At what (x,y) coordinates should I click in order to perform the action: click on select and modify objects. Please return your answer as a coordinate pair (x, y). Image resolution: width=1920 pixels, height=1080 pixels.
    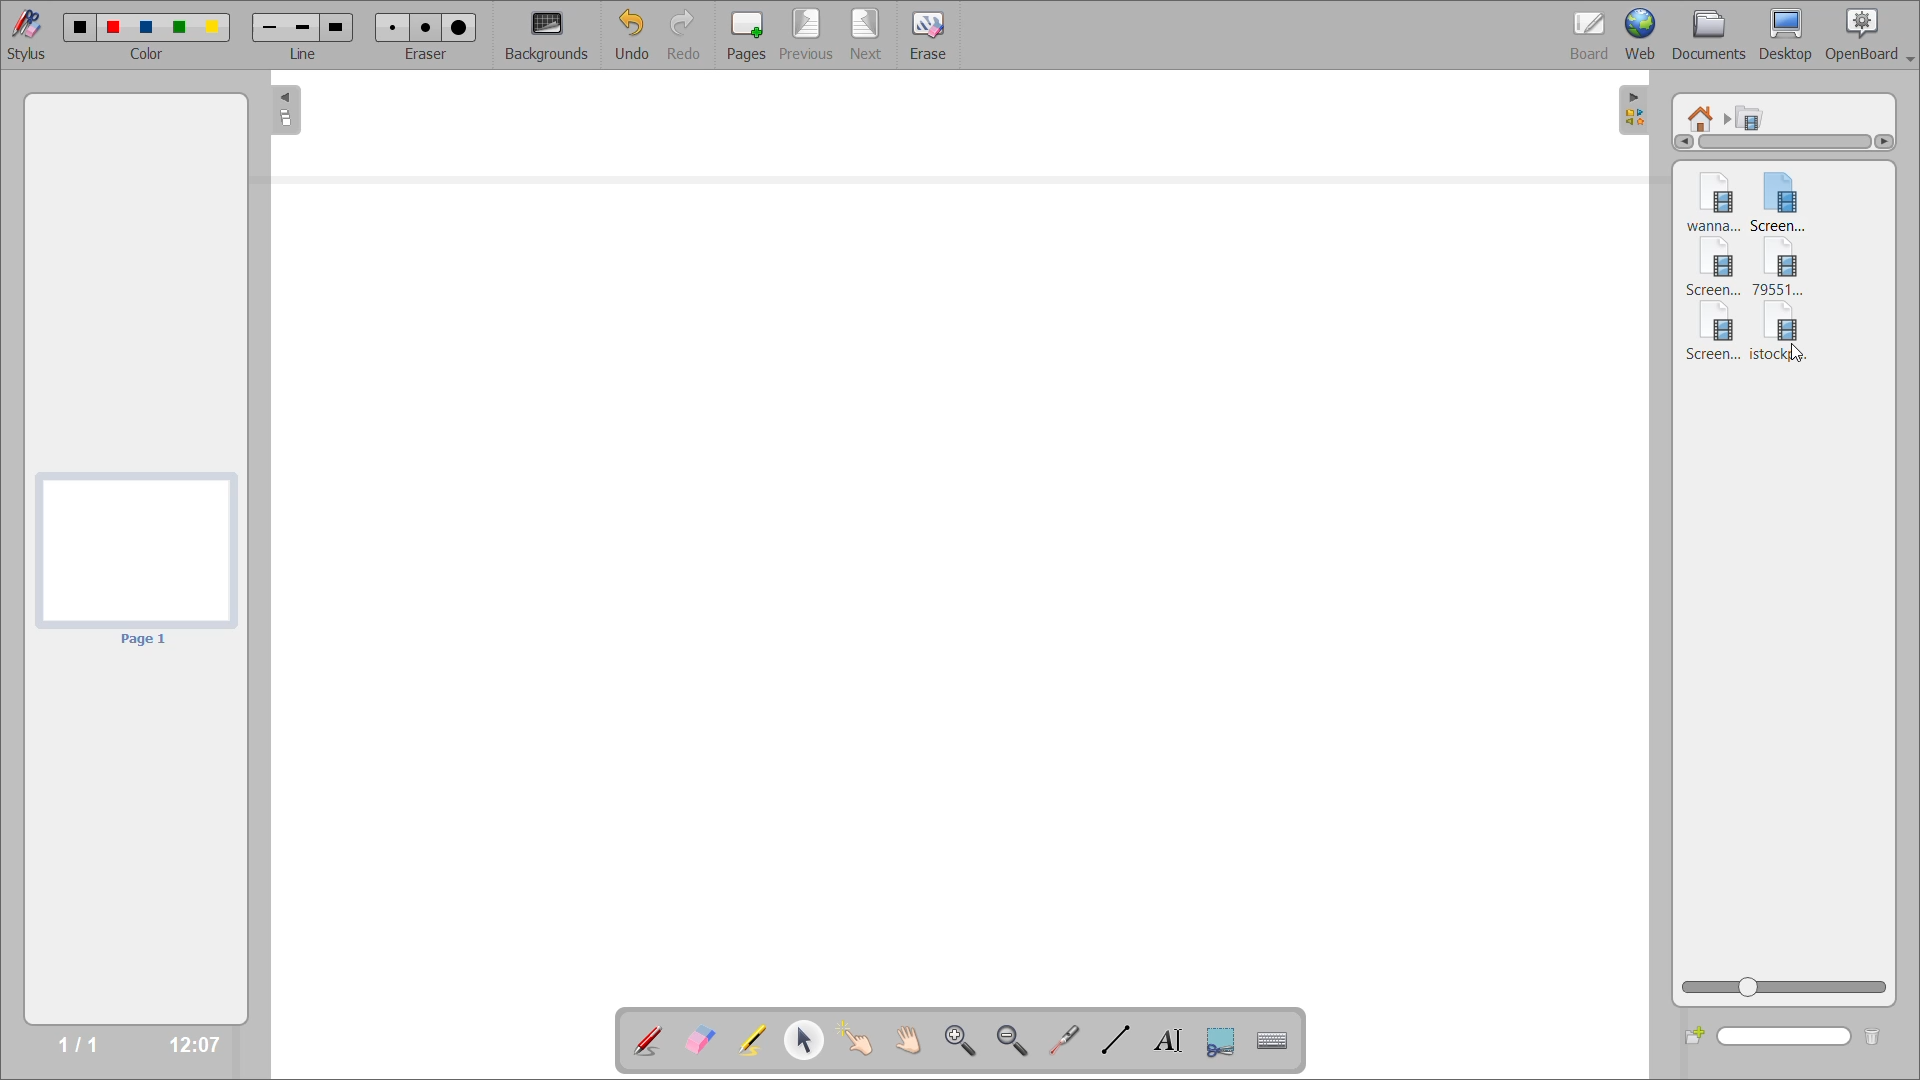
    Looking at the image, I should click on (811, 1041).